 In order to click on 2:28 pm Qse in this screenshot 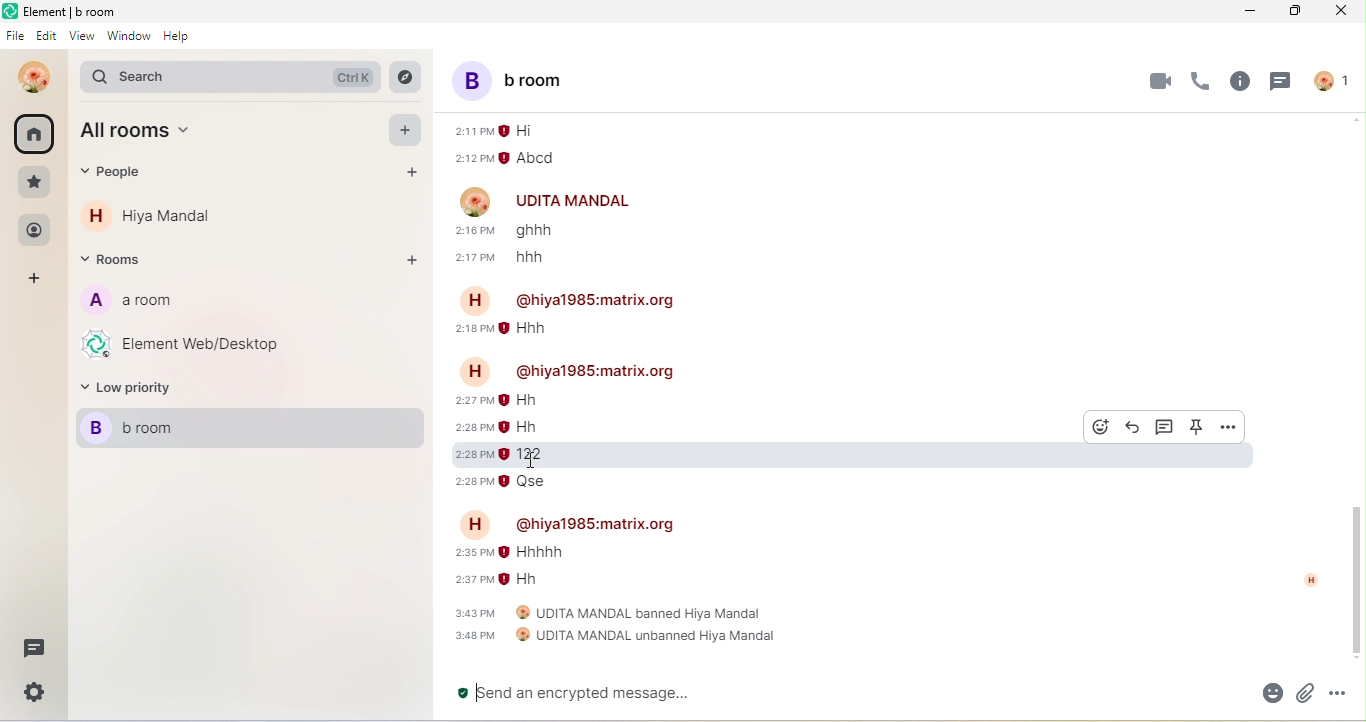, I will do `click(504, 481)`.